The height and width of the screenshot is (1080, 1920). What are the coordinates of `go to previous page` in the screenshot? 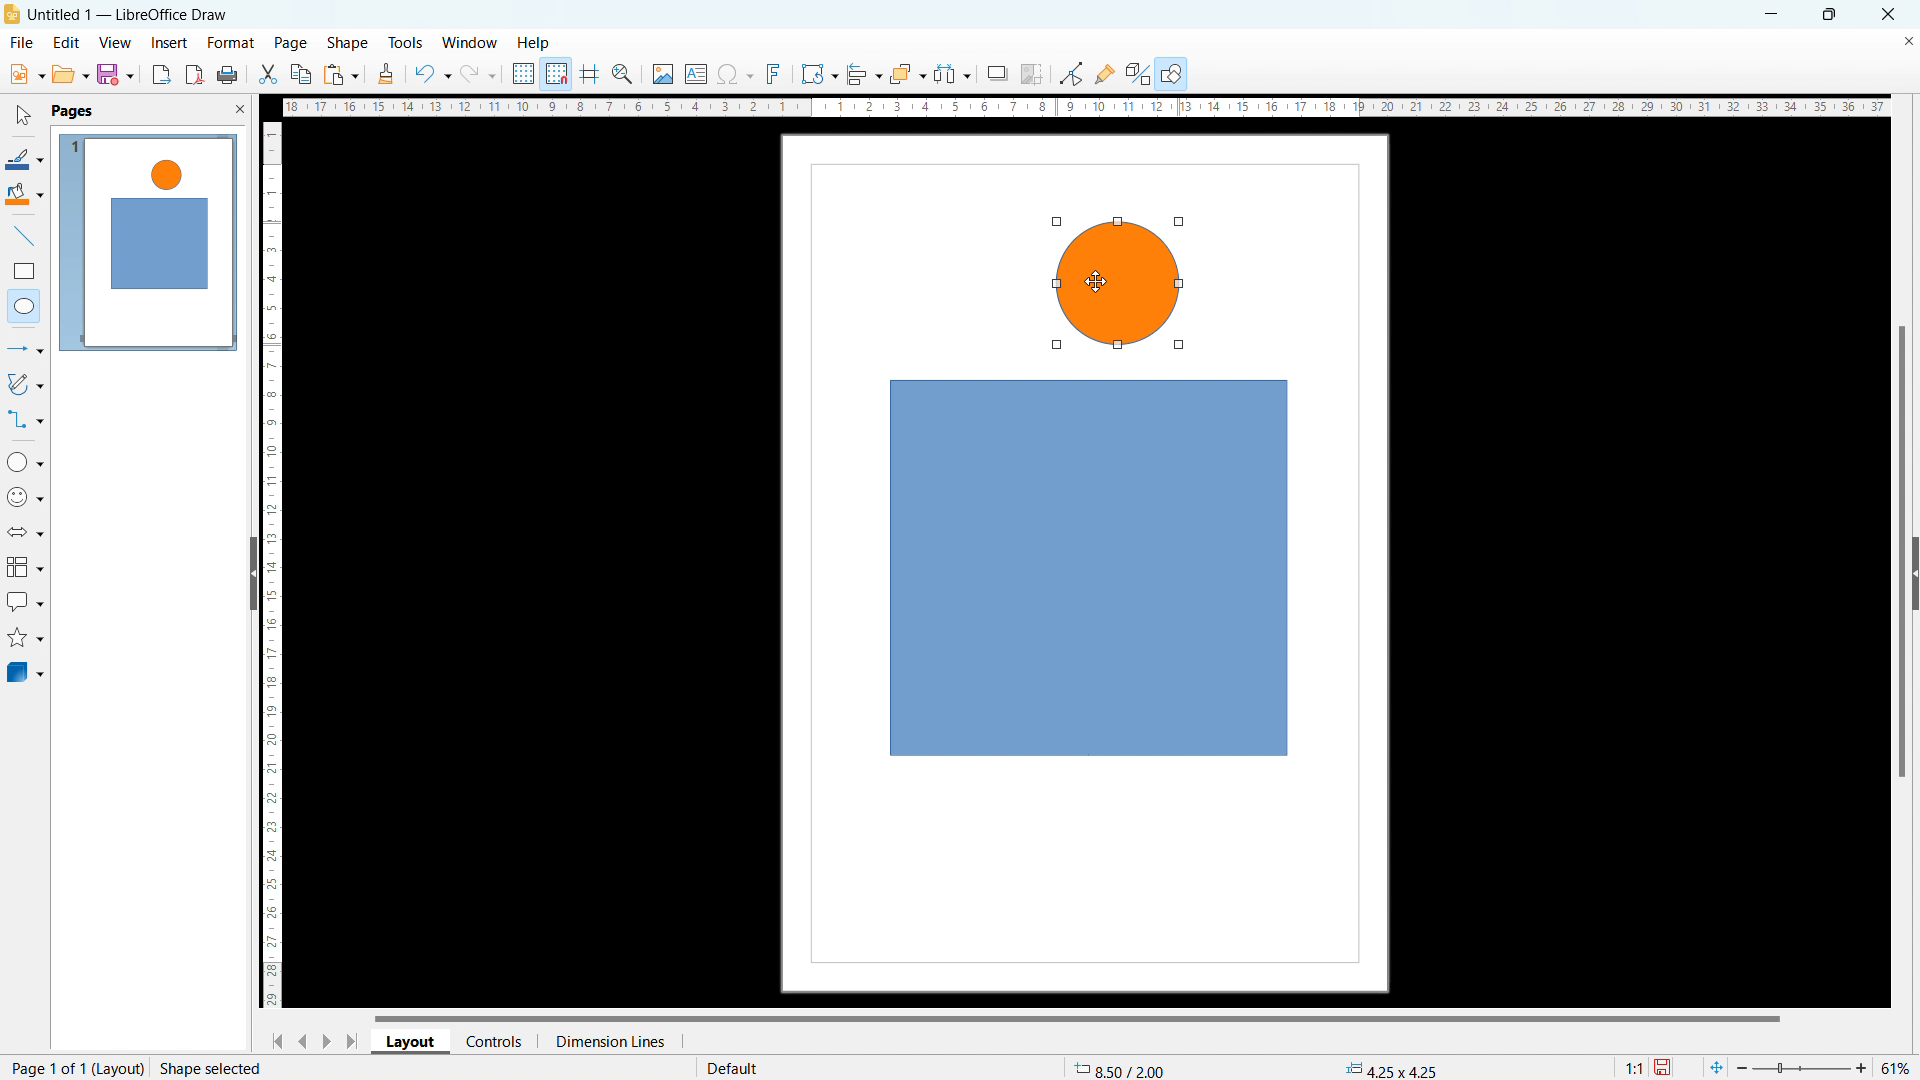 It's located at (303, 1038).